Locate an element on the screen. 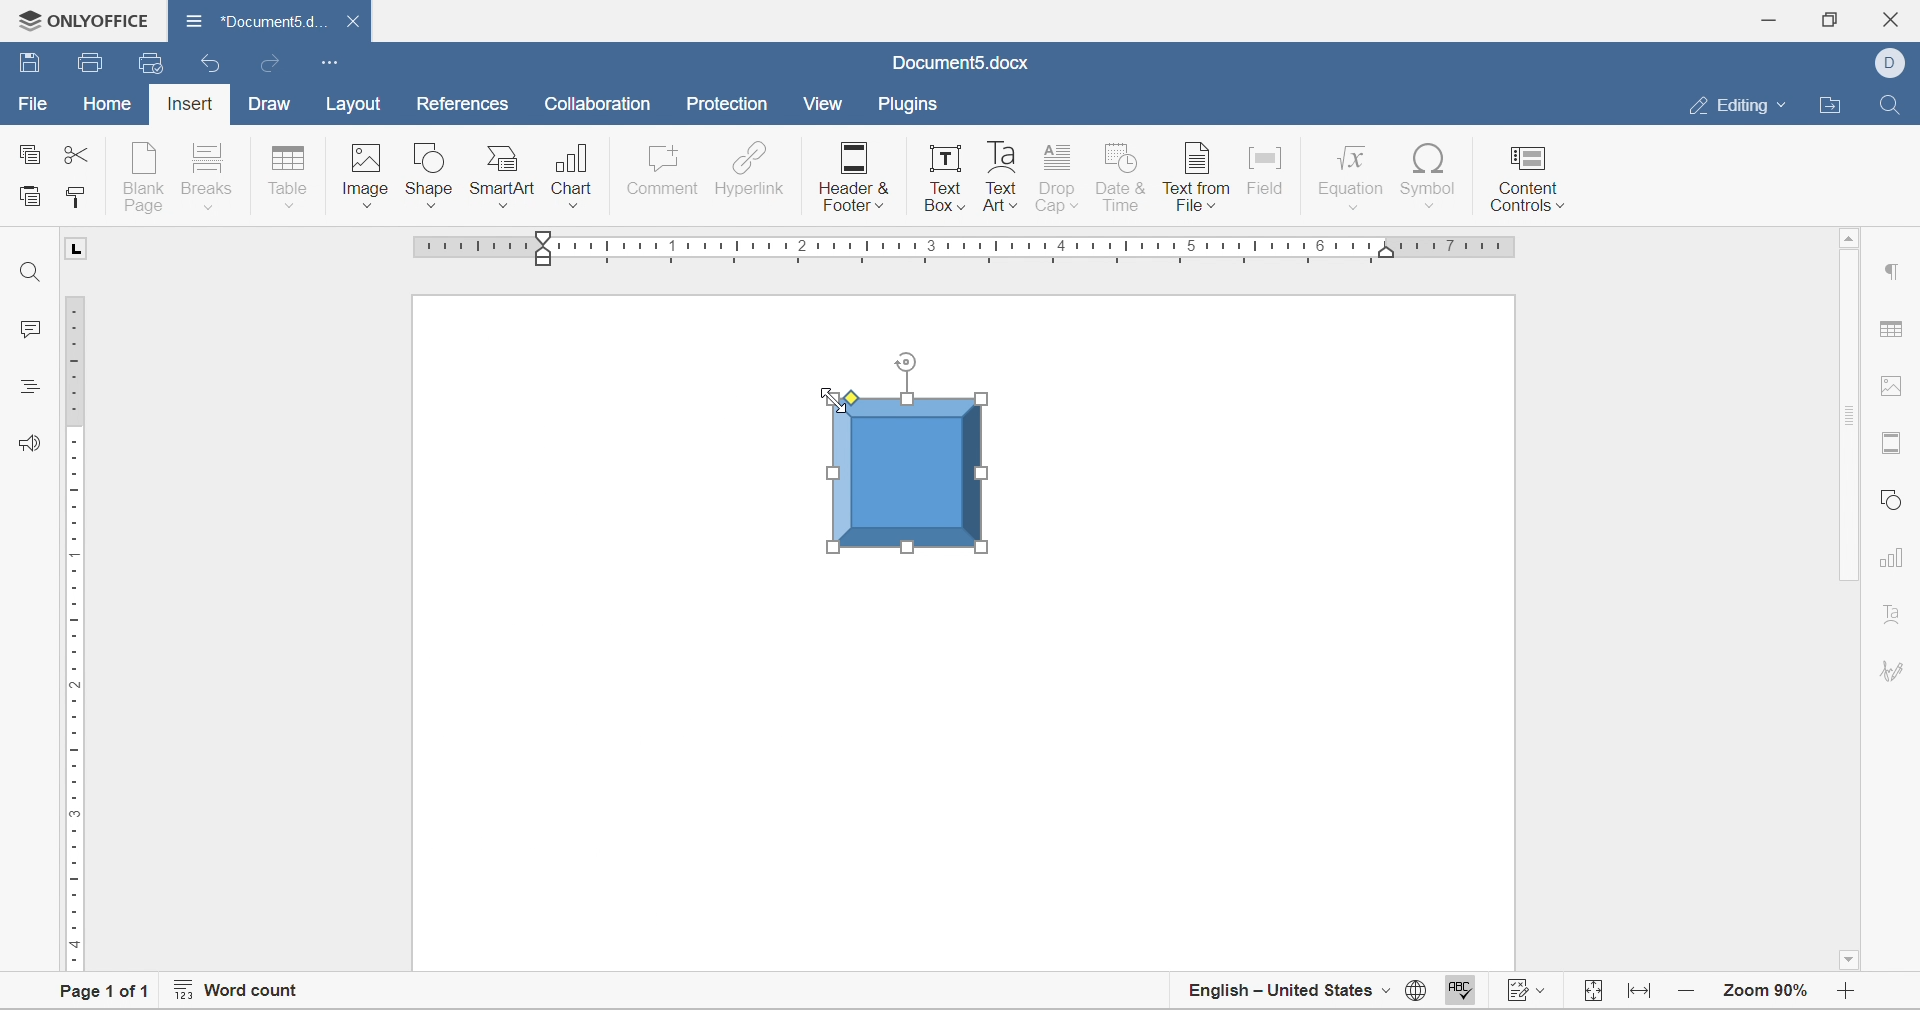 The height and width of the screenshot is (1010, 1920). shape is located at coordinates (426, 169).